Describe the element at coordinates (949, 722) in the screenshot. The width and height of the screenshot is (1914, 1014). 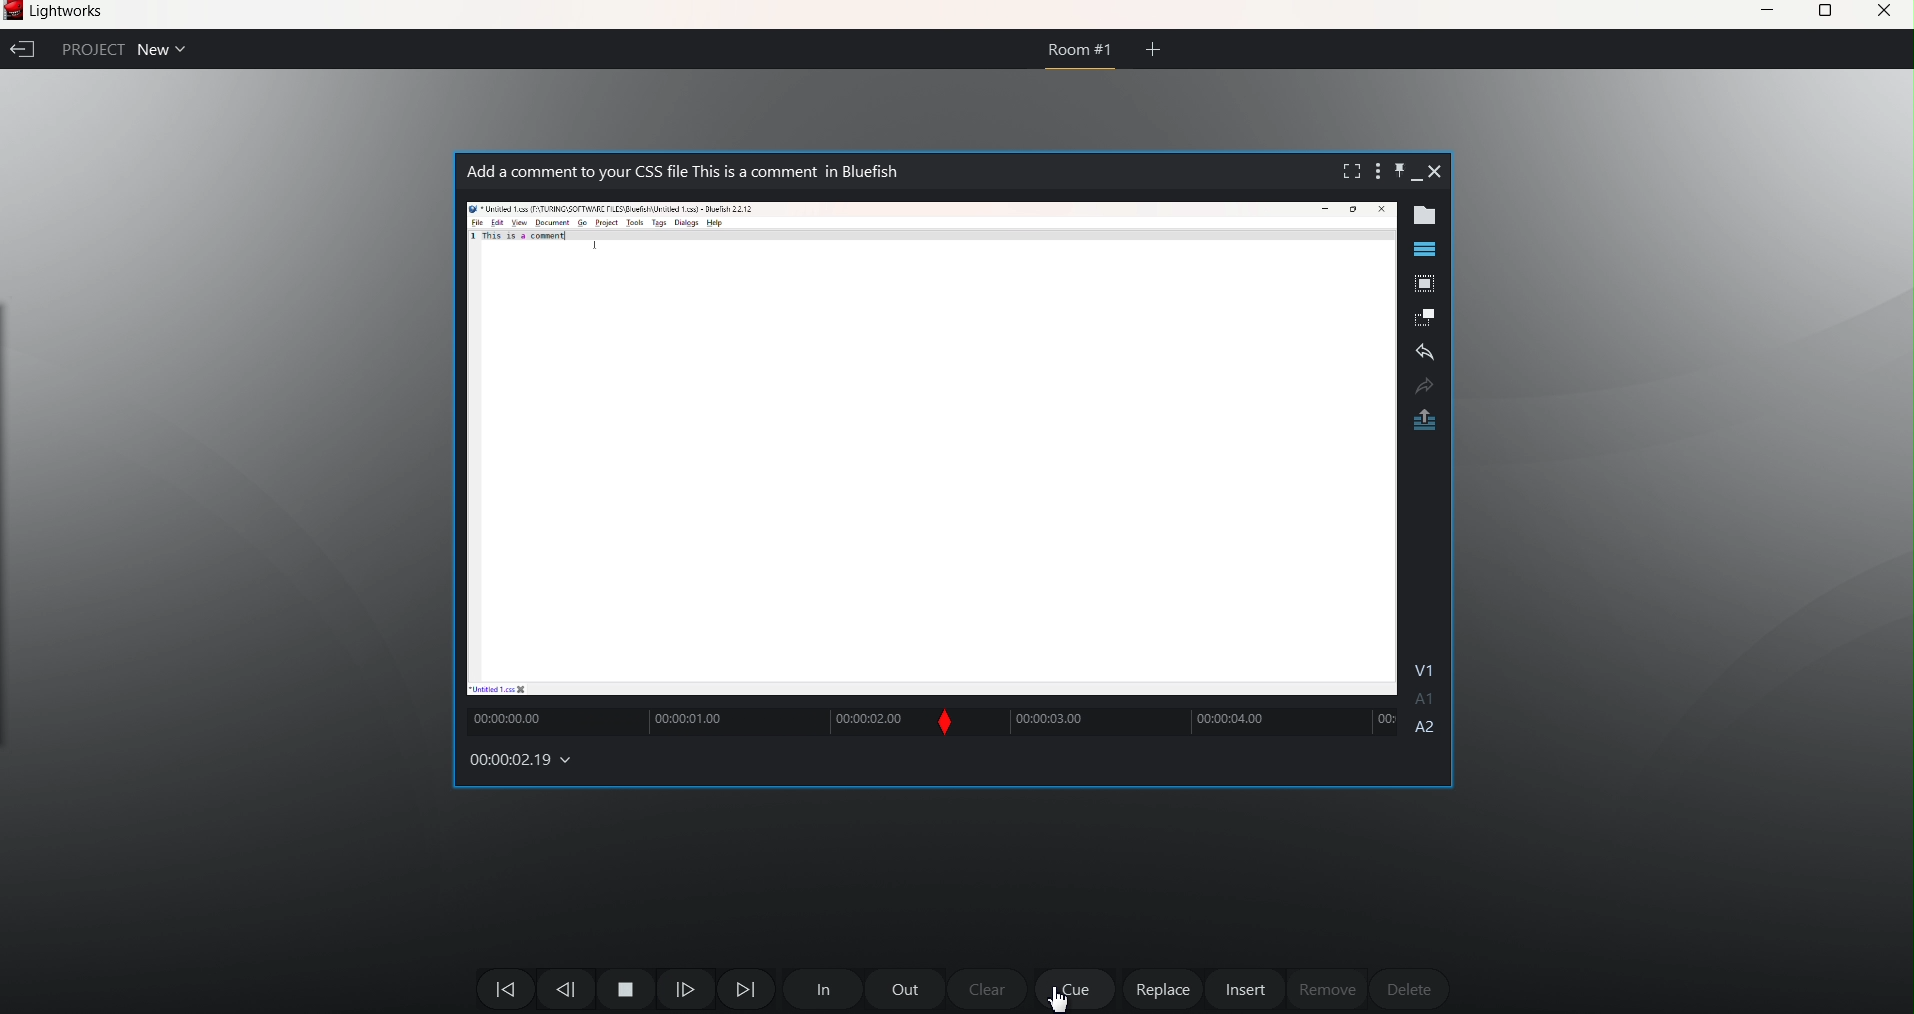
I see `Slip moved forward` at that location.